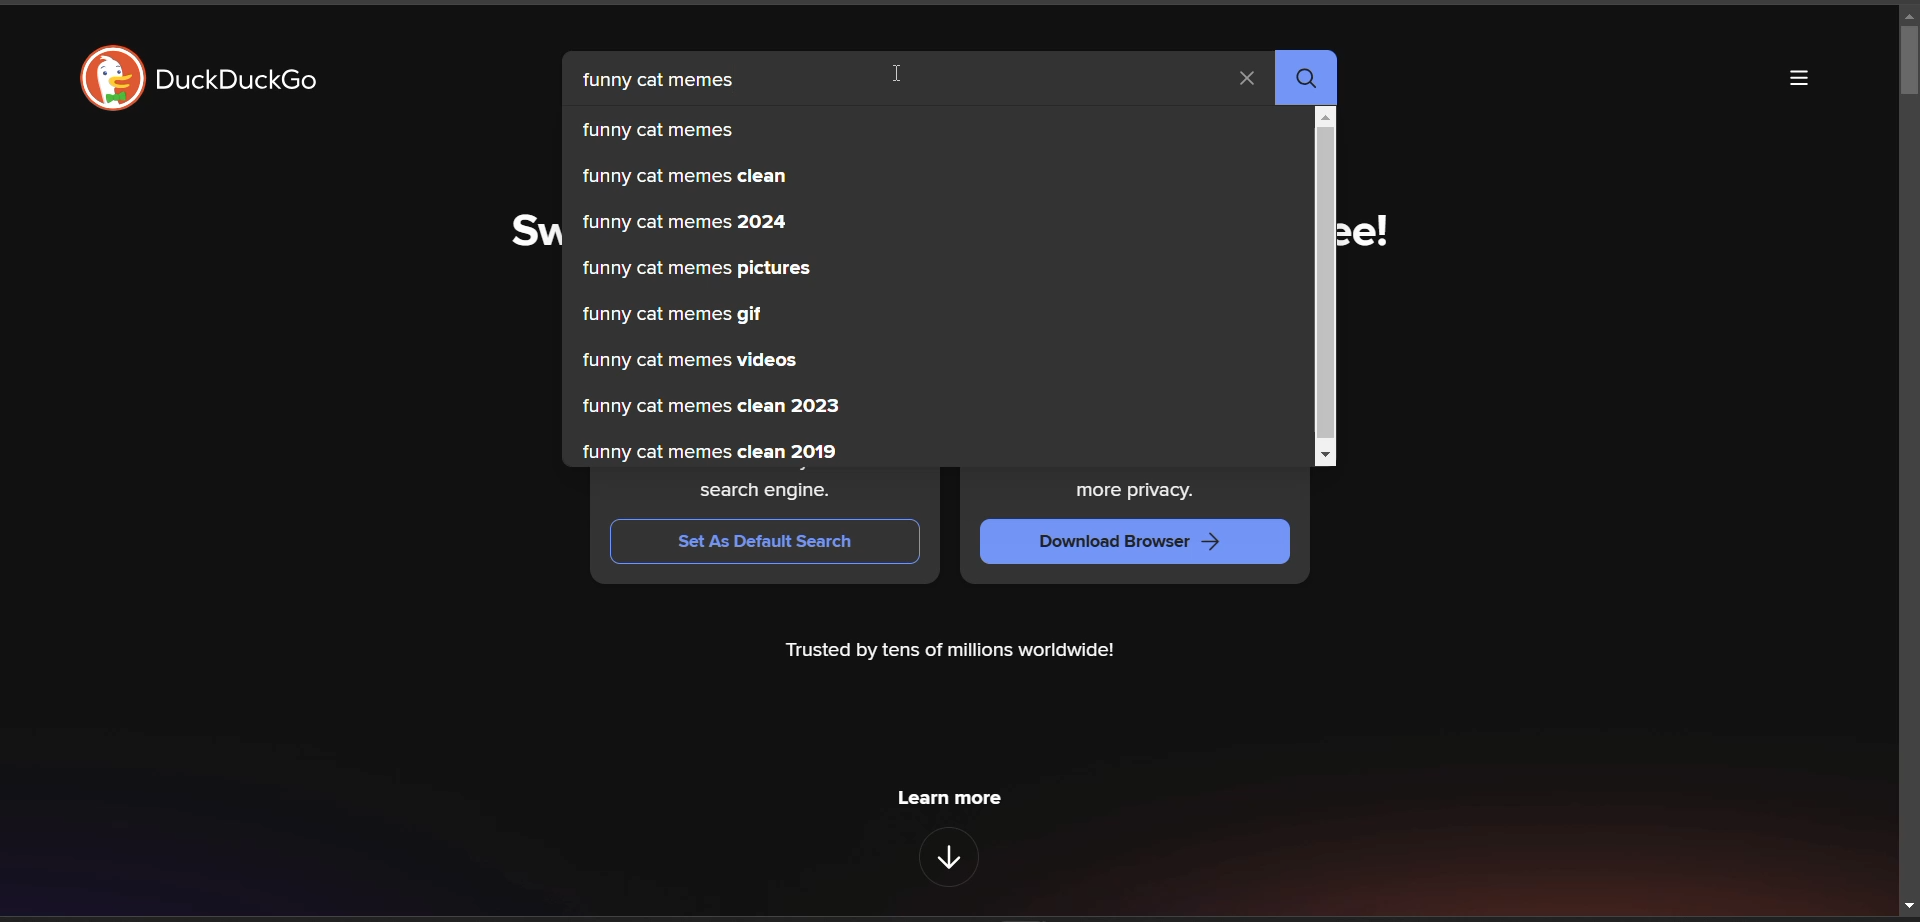 Image resolution: width=1920 pixels, height=922 pixels. I want to click on clear search term, so click(1245, 80).